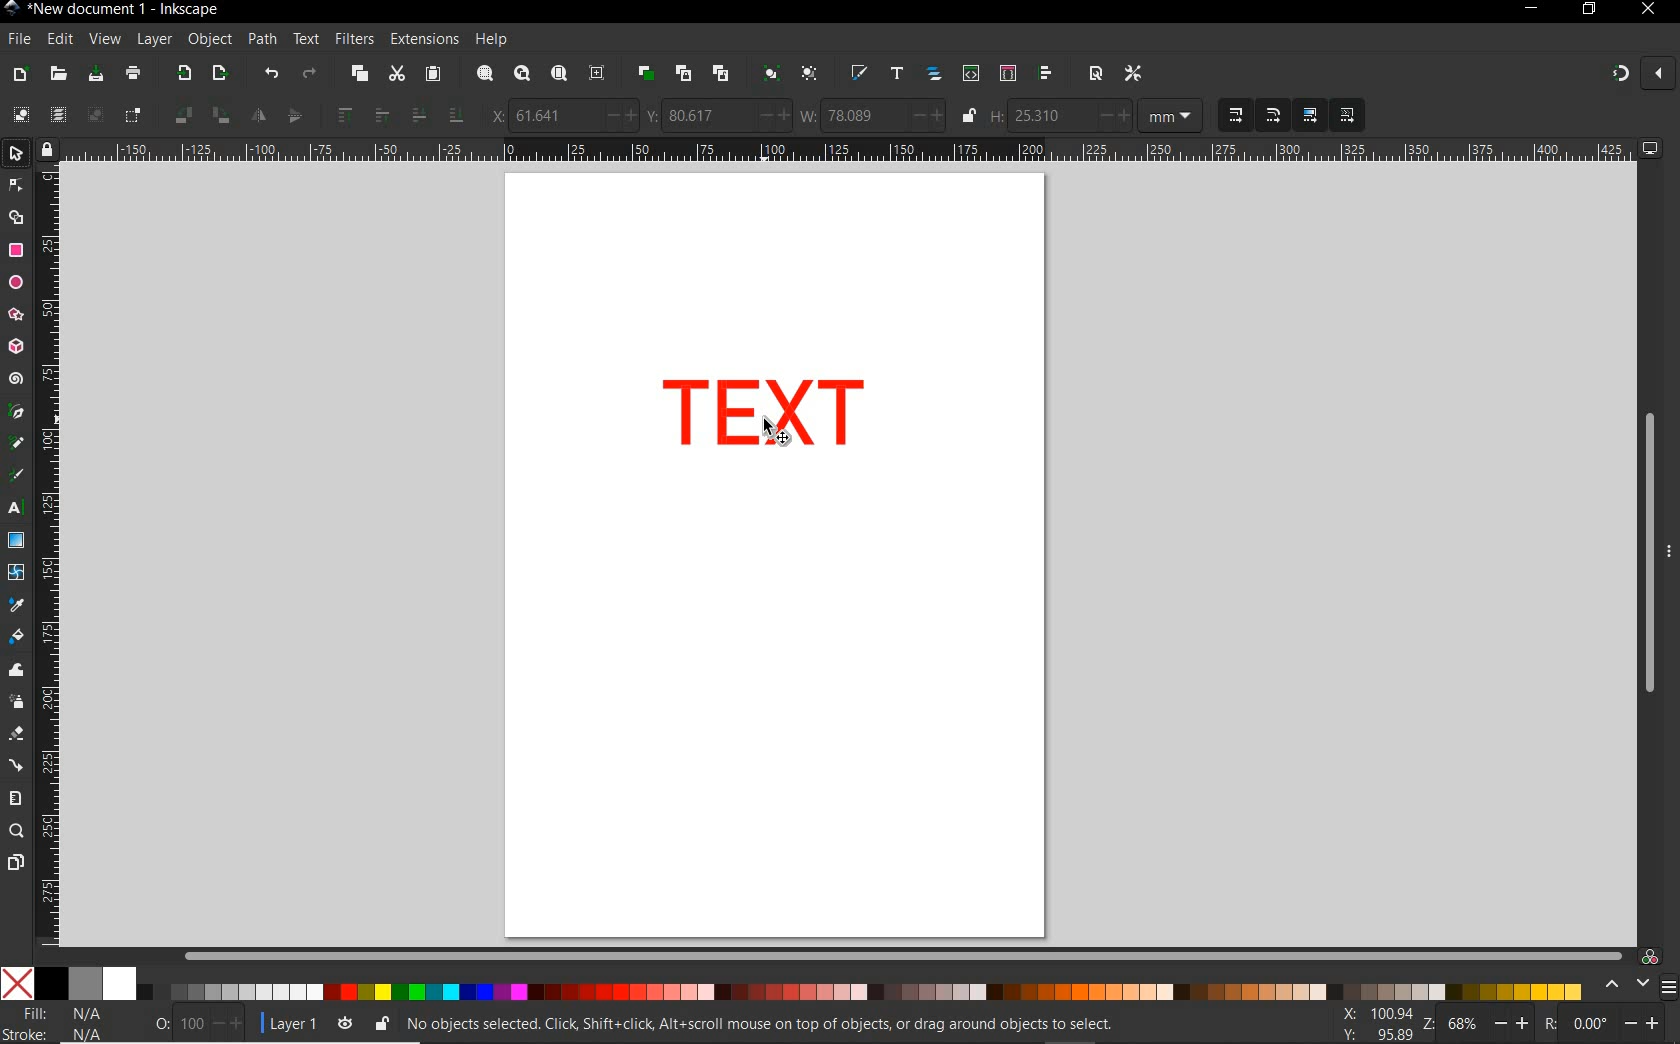  Describe the element at coordinates (793, 985) in the screenshot. I see `color palette` at that location.